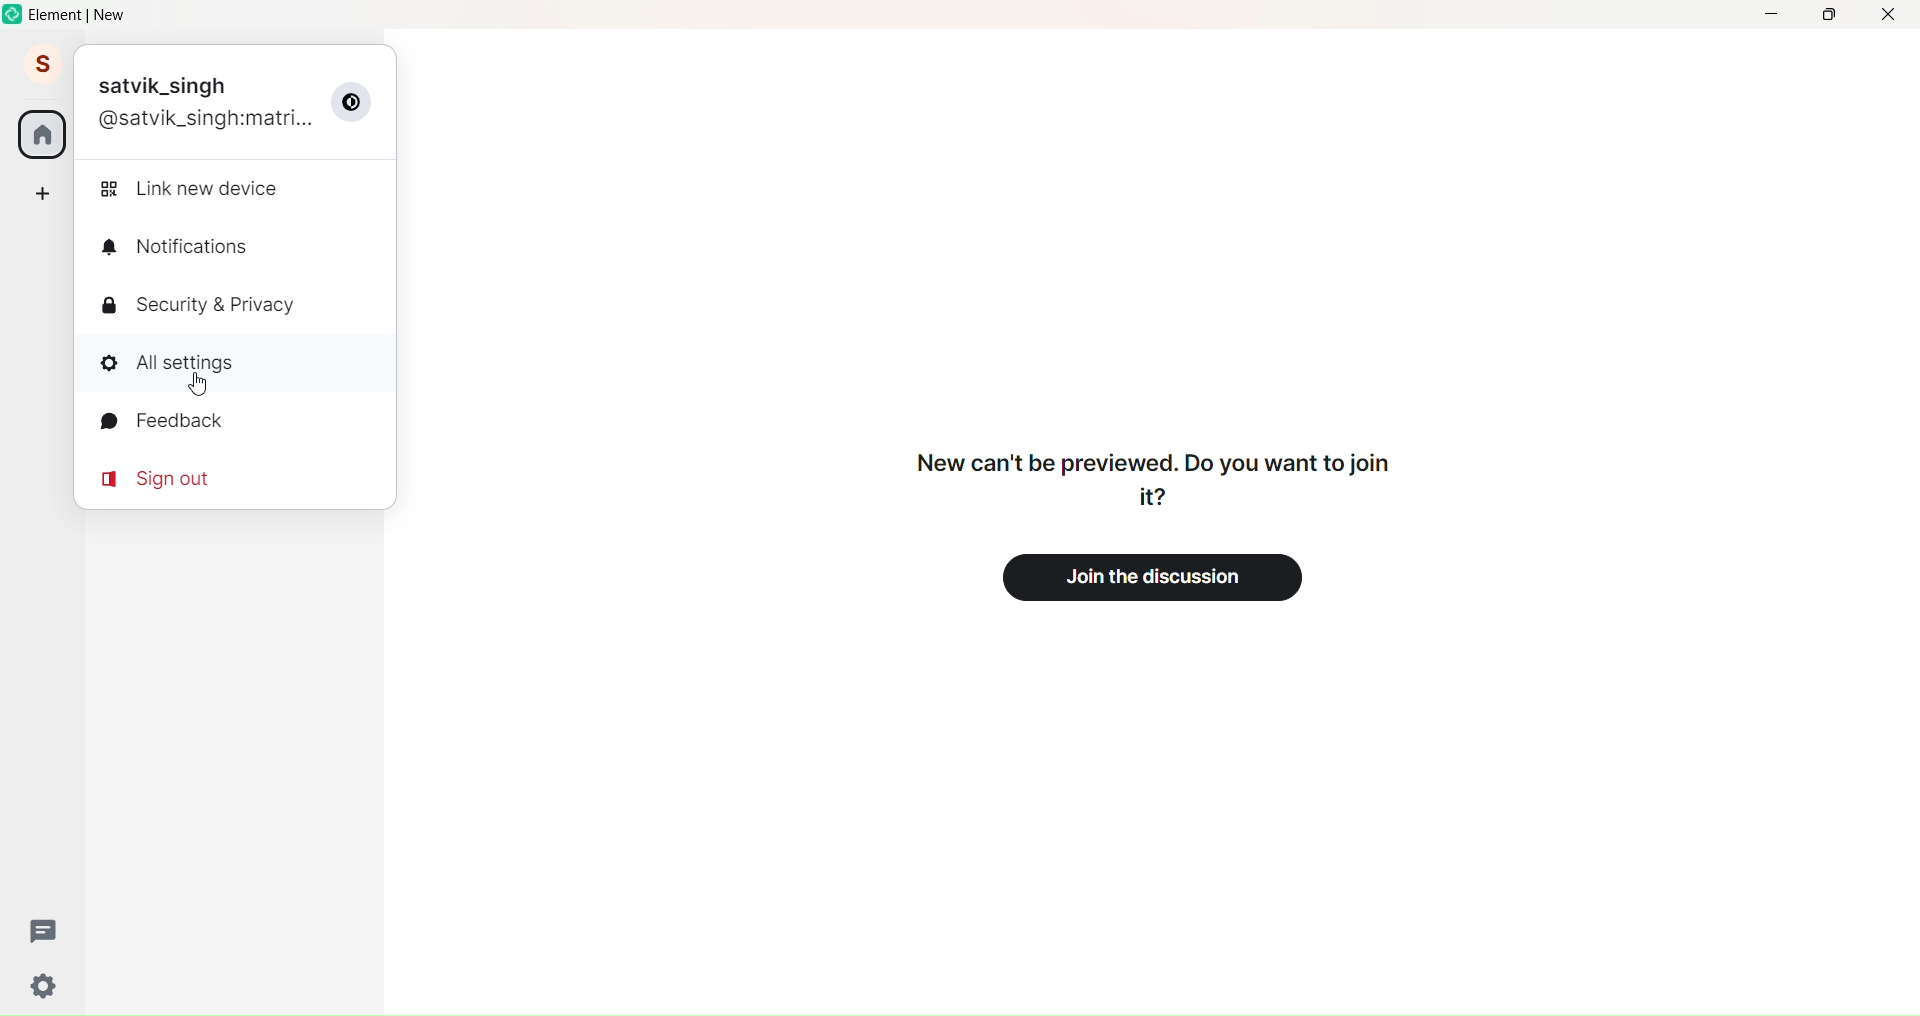  I want to click on Notifications, so click(189, 248).